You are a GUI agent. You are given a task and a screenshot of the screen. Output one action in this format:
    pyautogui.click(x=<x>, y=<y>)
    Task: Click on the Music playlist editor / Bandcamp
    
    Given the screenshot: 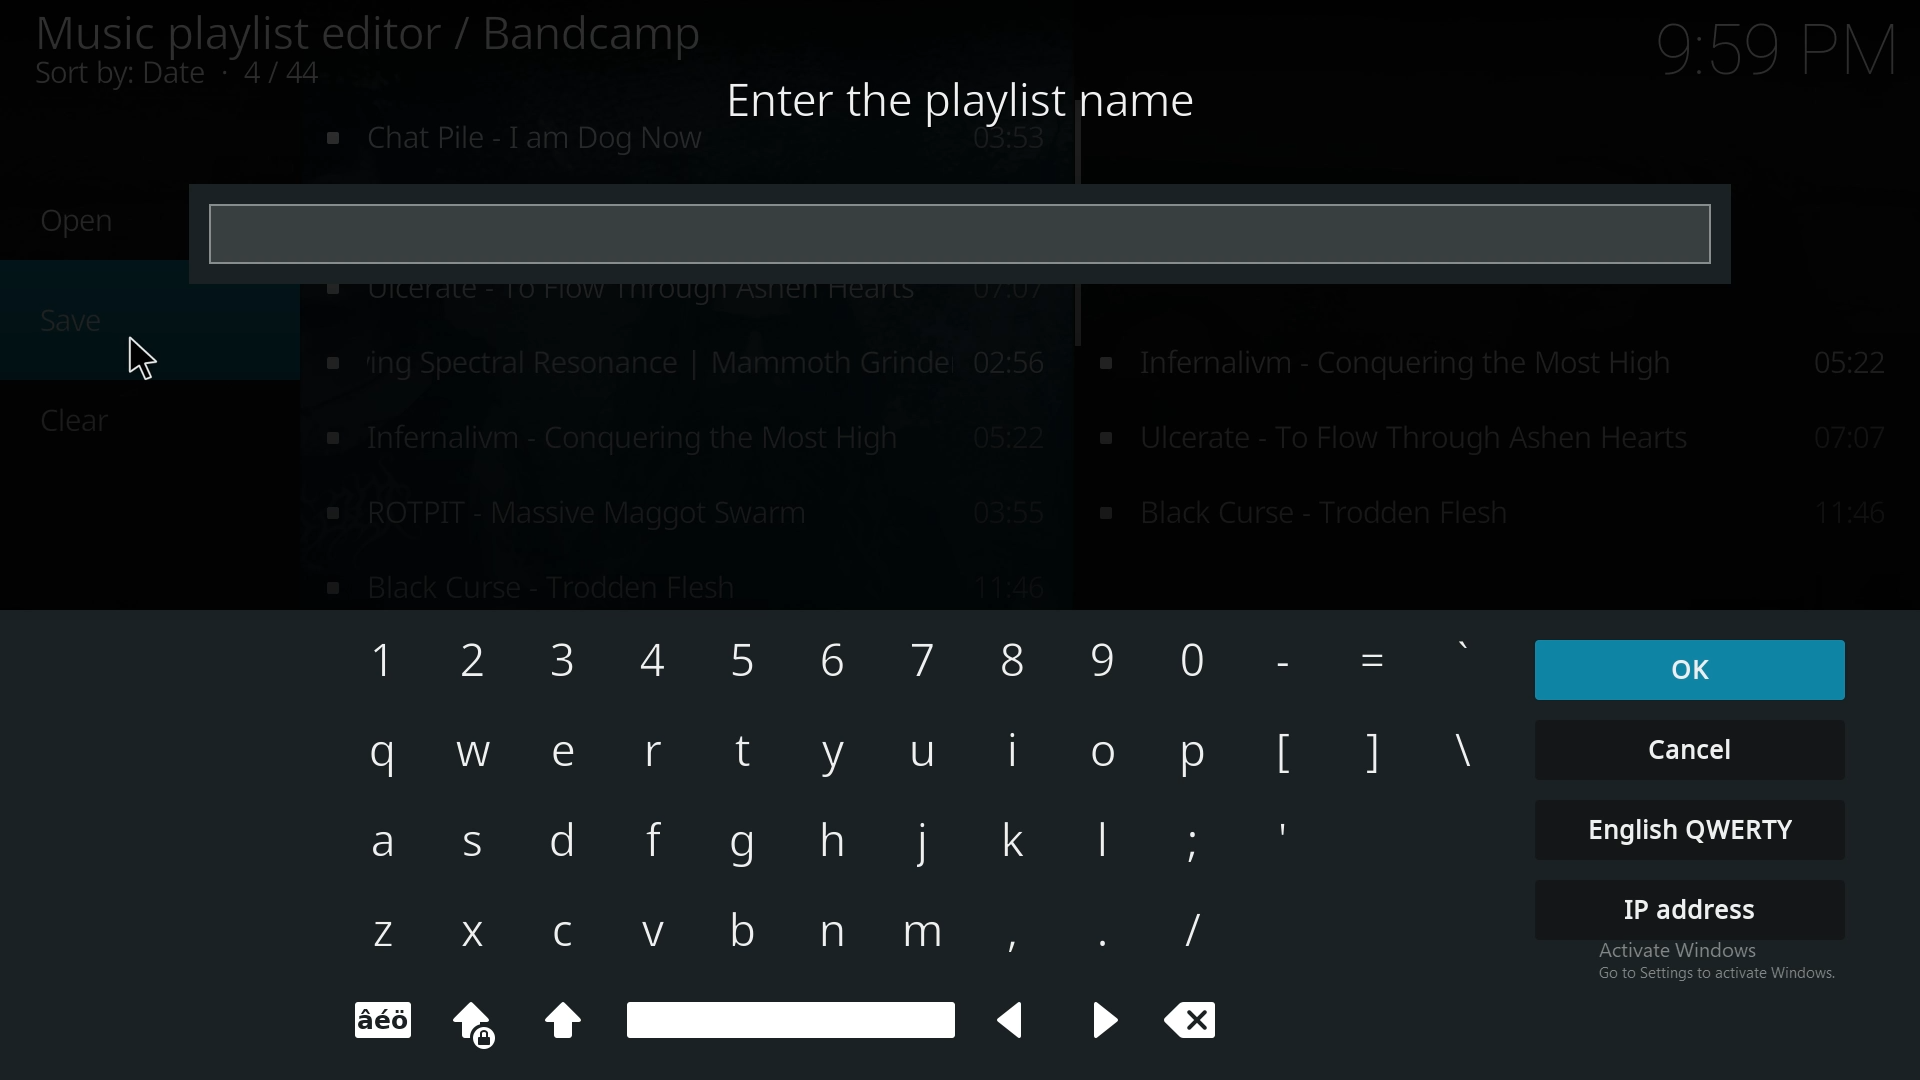 What is the action you would take?
    pyautogui.click(x=370, y=34)
    